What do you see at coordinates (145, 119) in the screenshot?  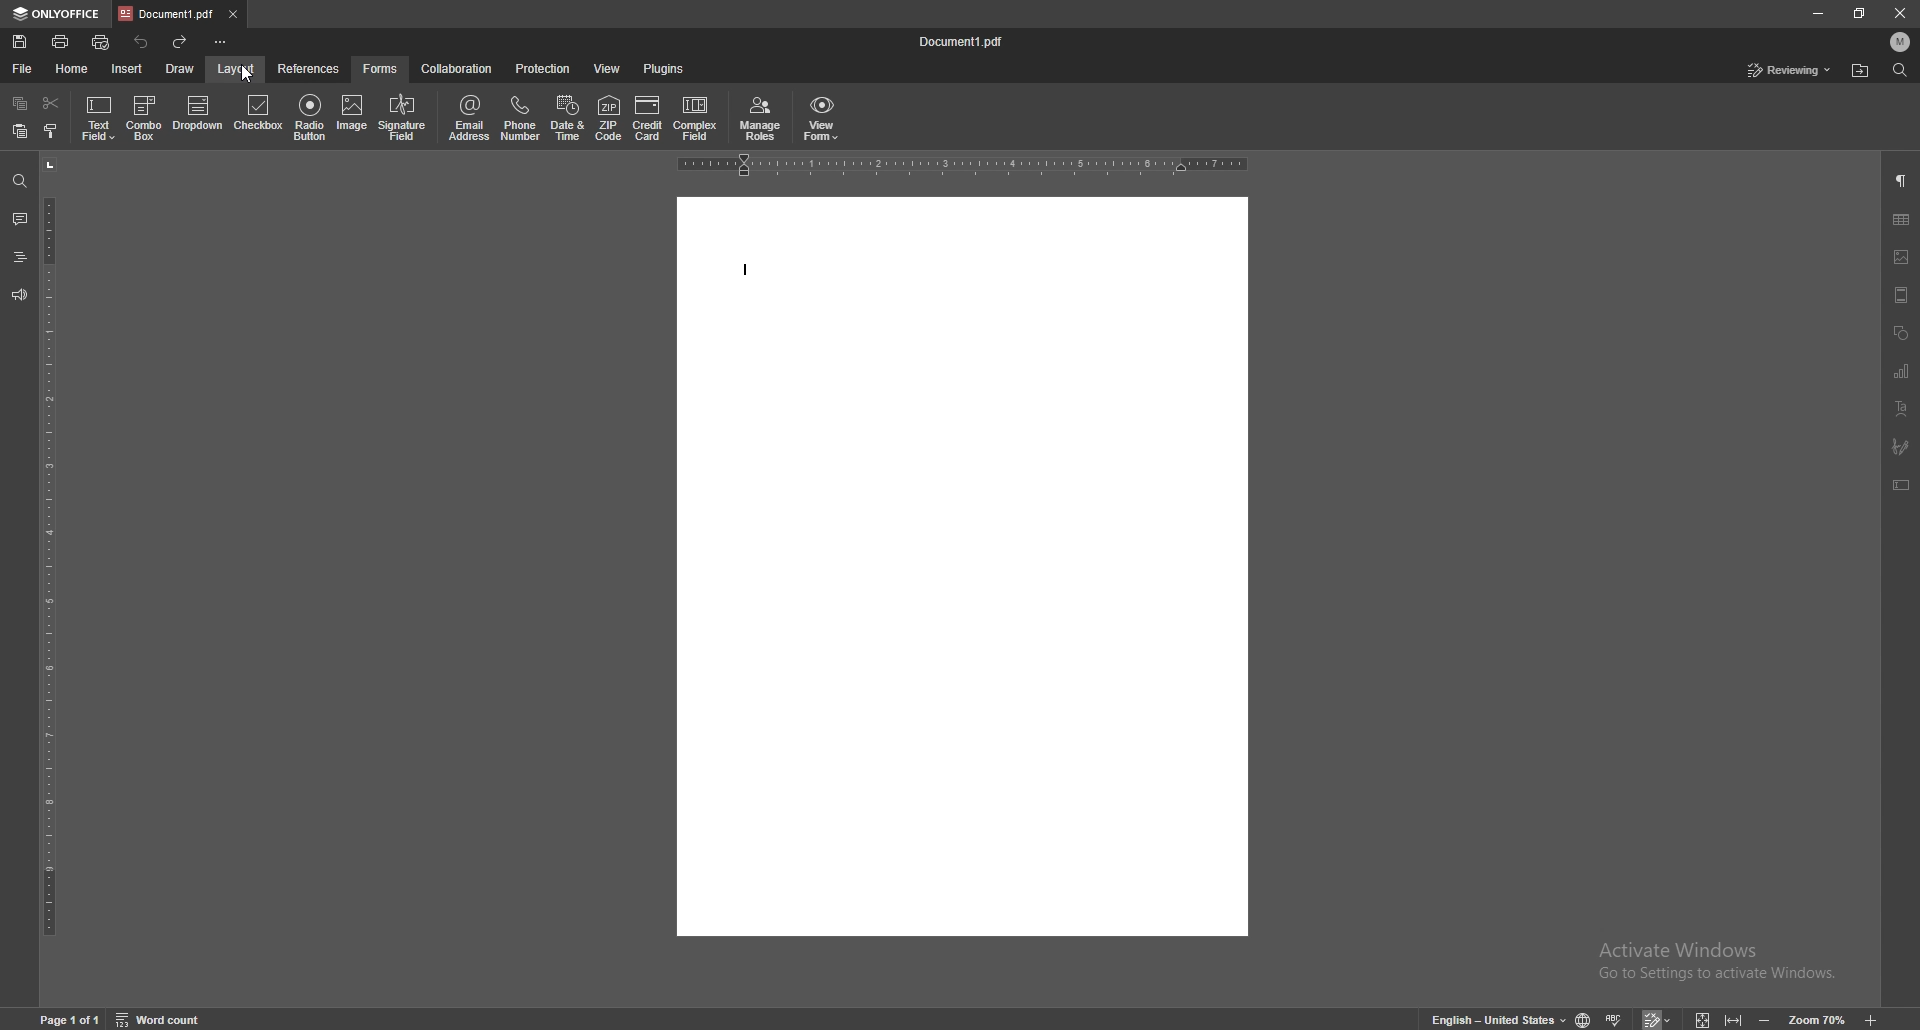 I see `combo box` at bounding box center [145, 119].